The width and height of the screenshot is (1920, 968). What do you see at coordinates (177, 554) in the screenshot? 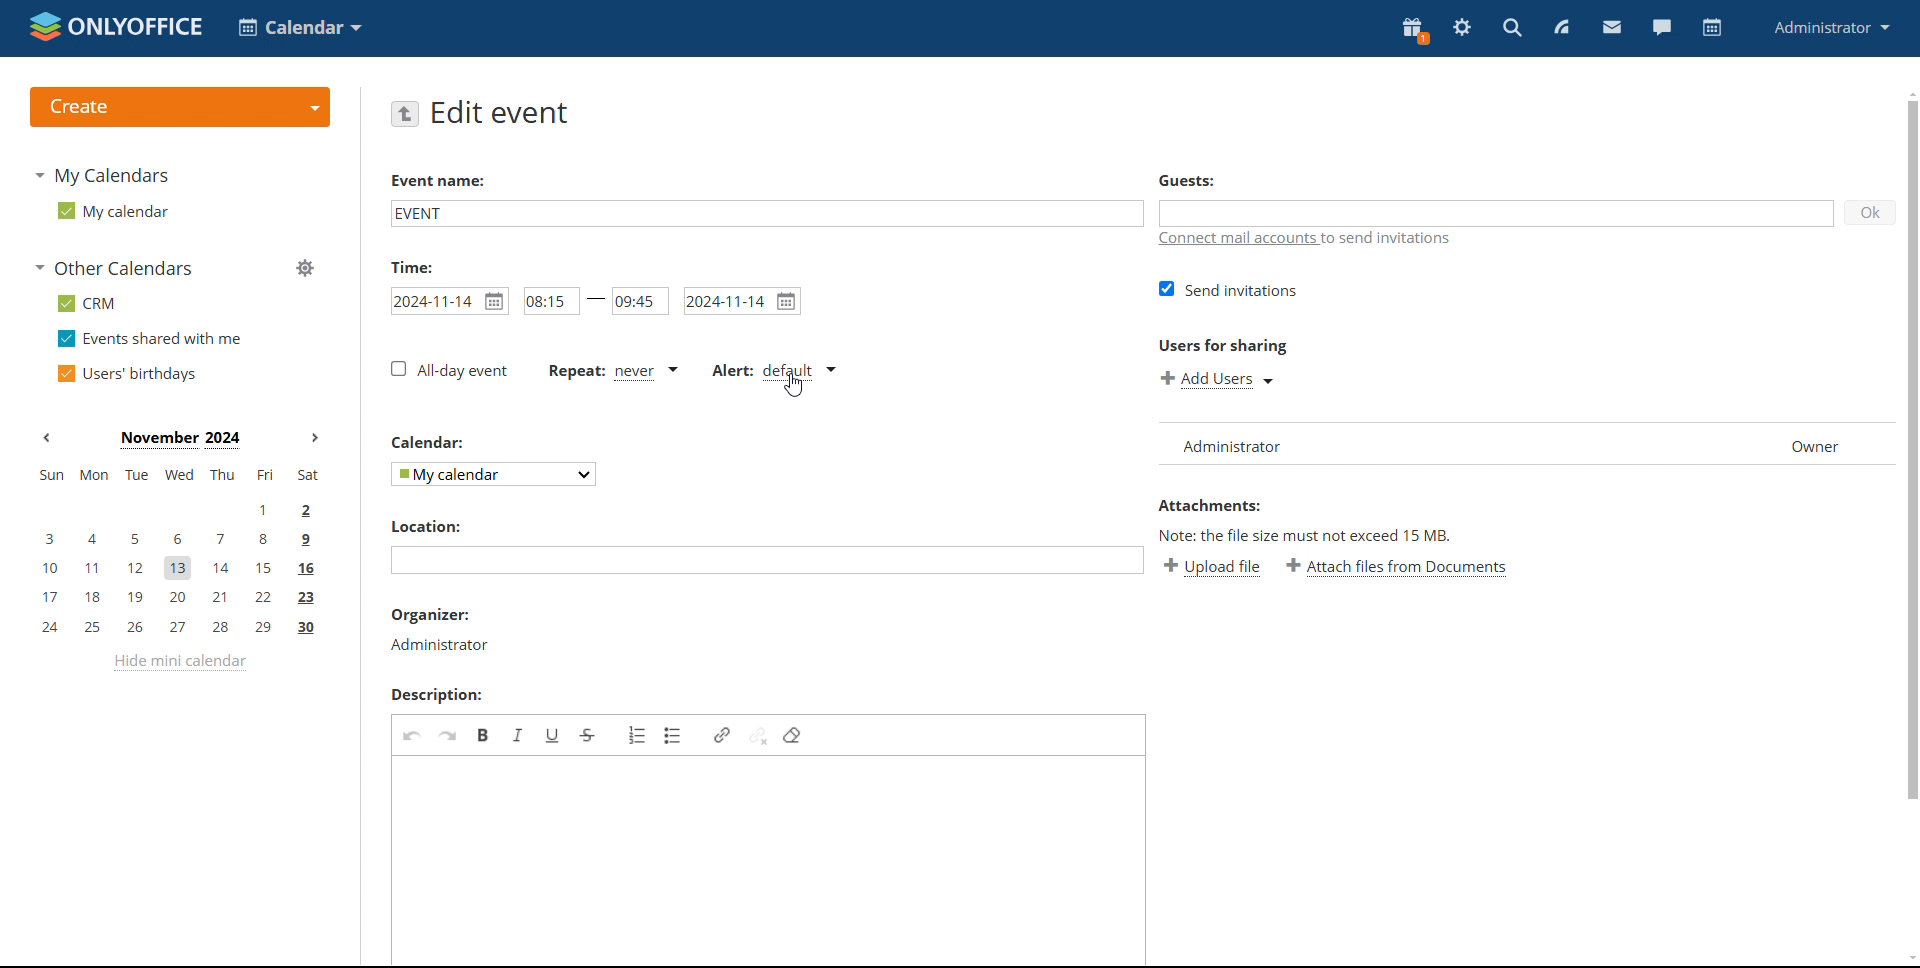
I see `mini calendar` at bounding box center [177, 554].